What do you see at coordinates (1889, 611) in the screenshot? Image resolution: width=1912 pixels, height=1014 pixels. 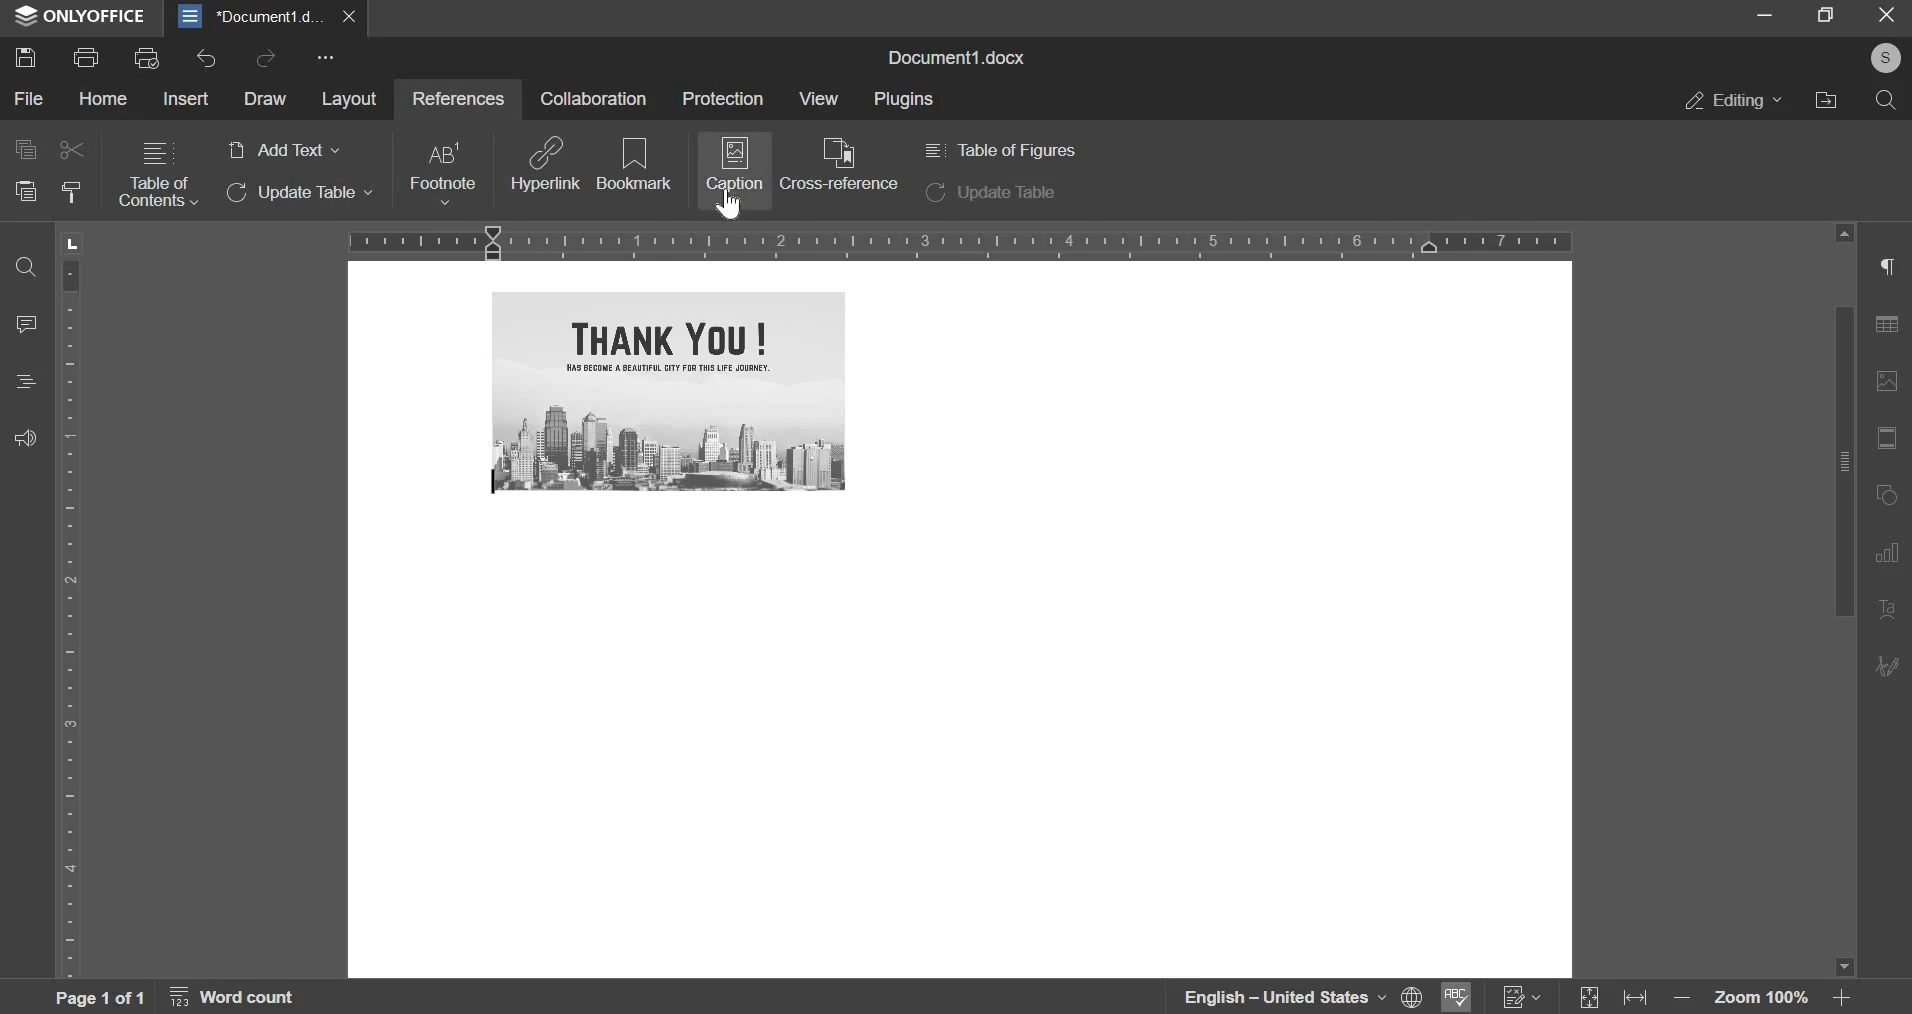 I see `Text` at bounding box center [1889, 611].